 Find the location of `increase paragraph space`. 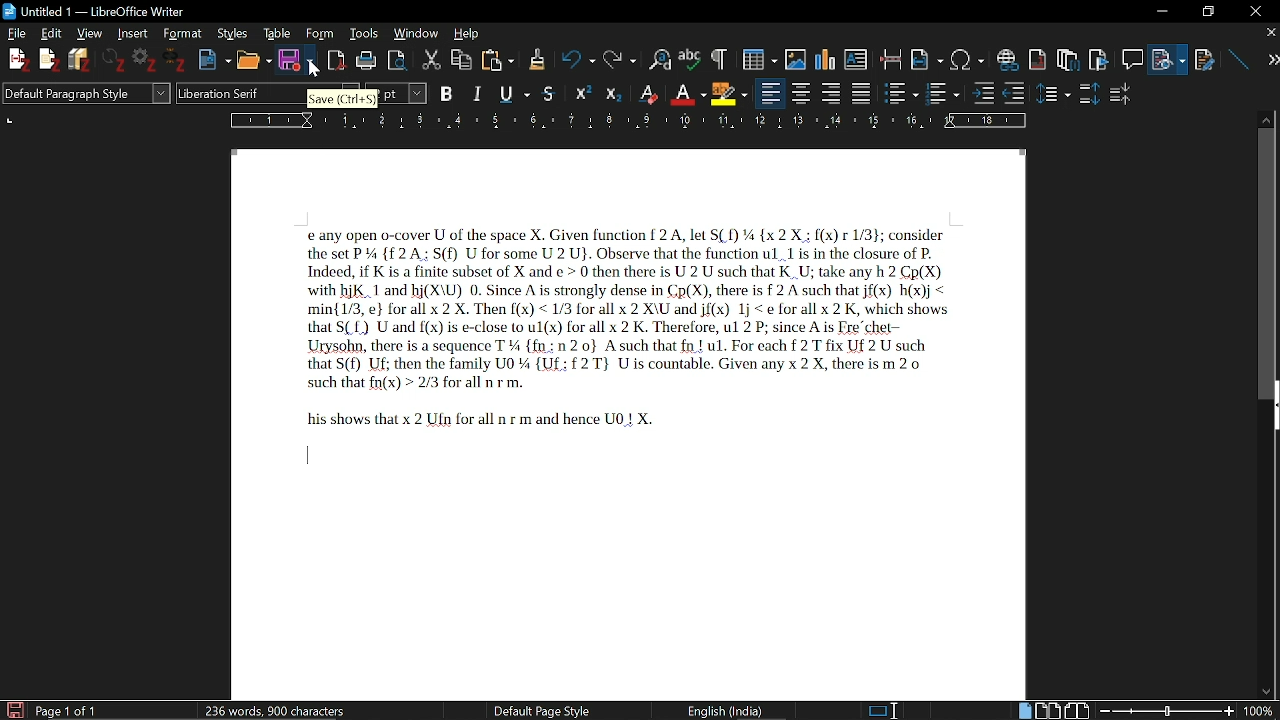

increase paragraph space is located at coordinates (1088, 93).